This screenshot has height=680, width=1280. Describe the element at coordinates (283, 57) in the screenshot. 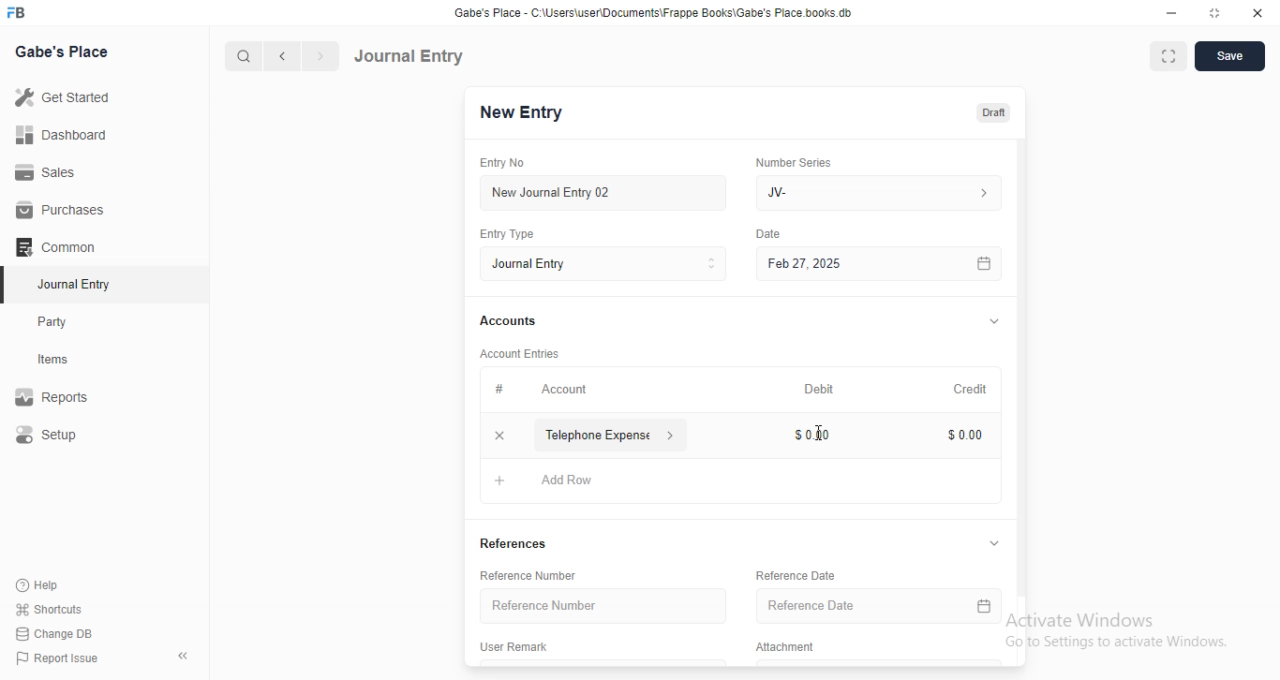

I see `Previous` at that location.